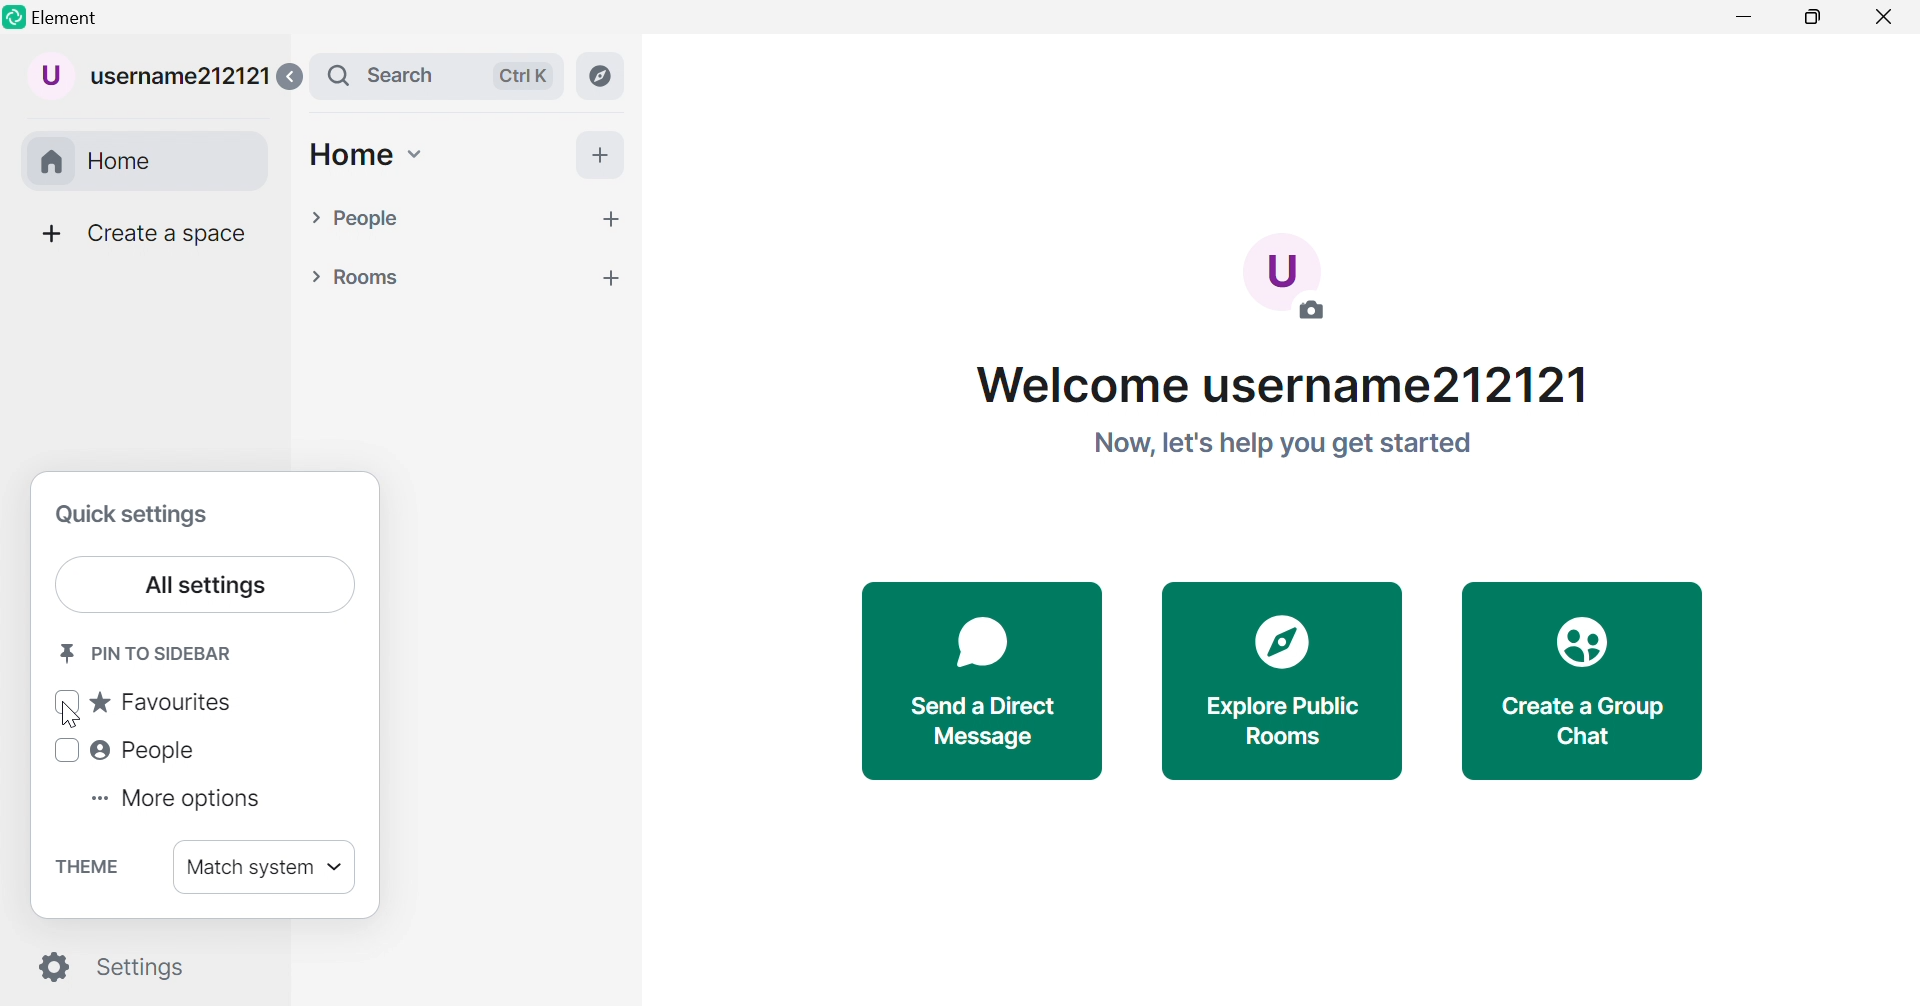 This screenshot has width=1920, height=1006. What do you see at coordinates (1584, 645) in the screenshot?
I see `Icon` at bounding box center [1584, 645].